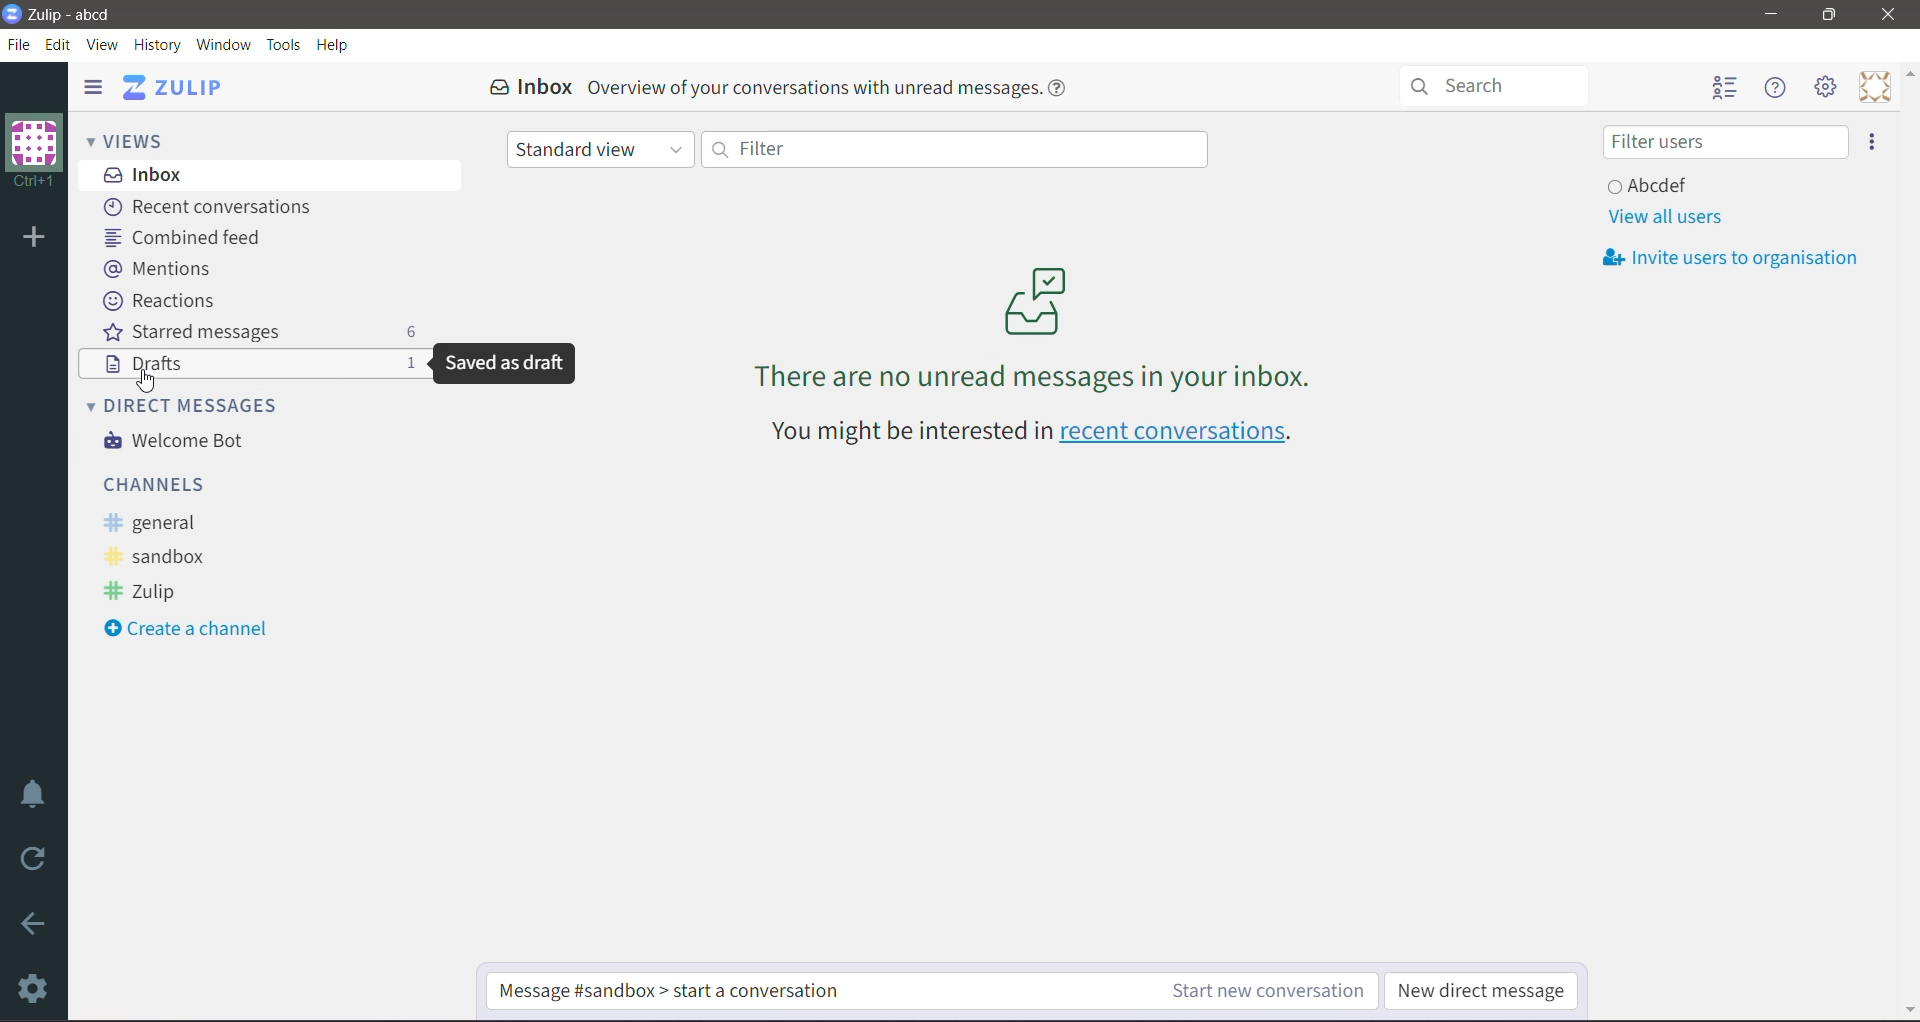 This screenshot has width=1920, height=1022. What do you see at coordinates (35, 988) in the screenshot?
I see `Settings` at bounding box center [35, 988].